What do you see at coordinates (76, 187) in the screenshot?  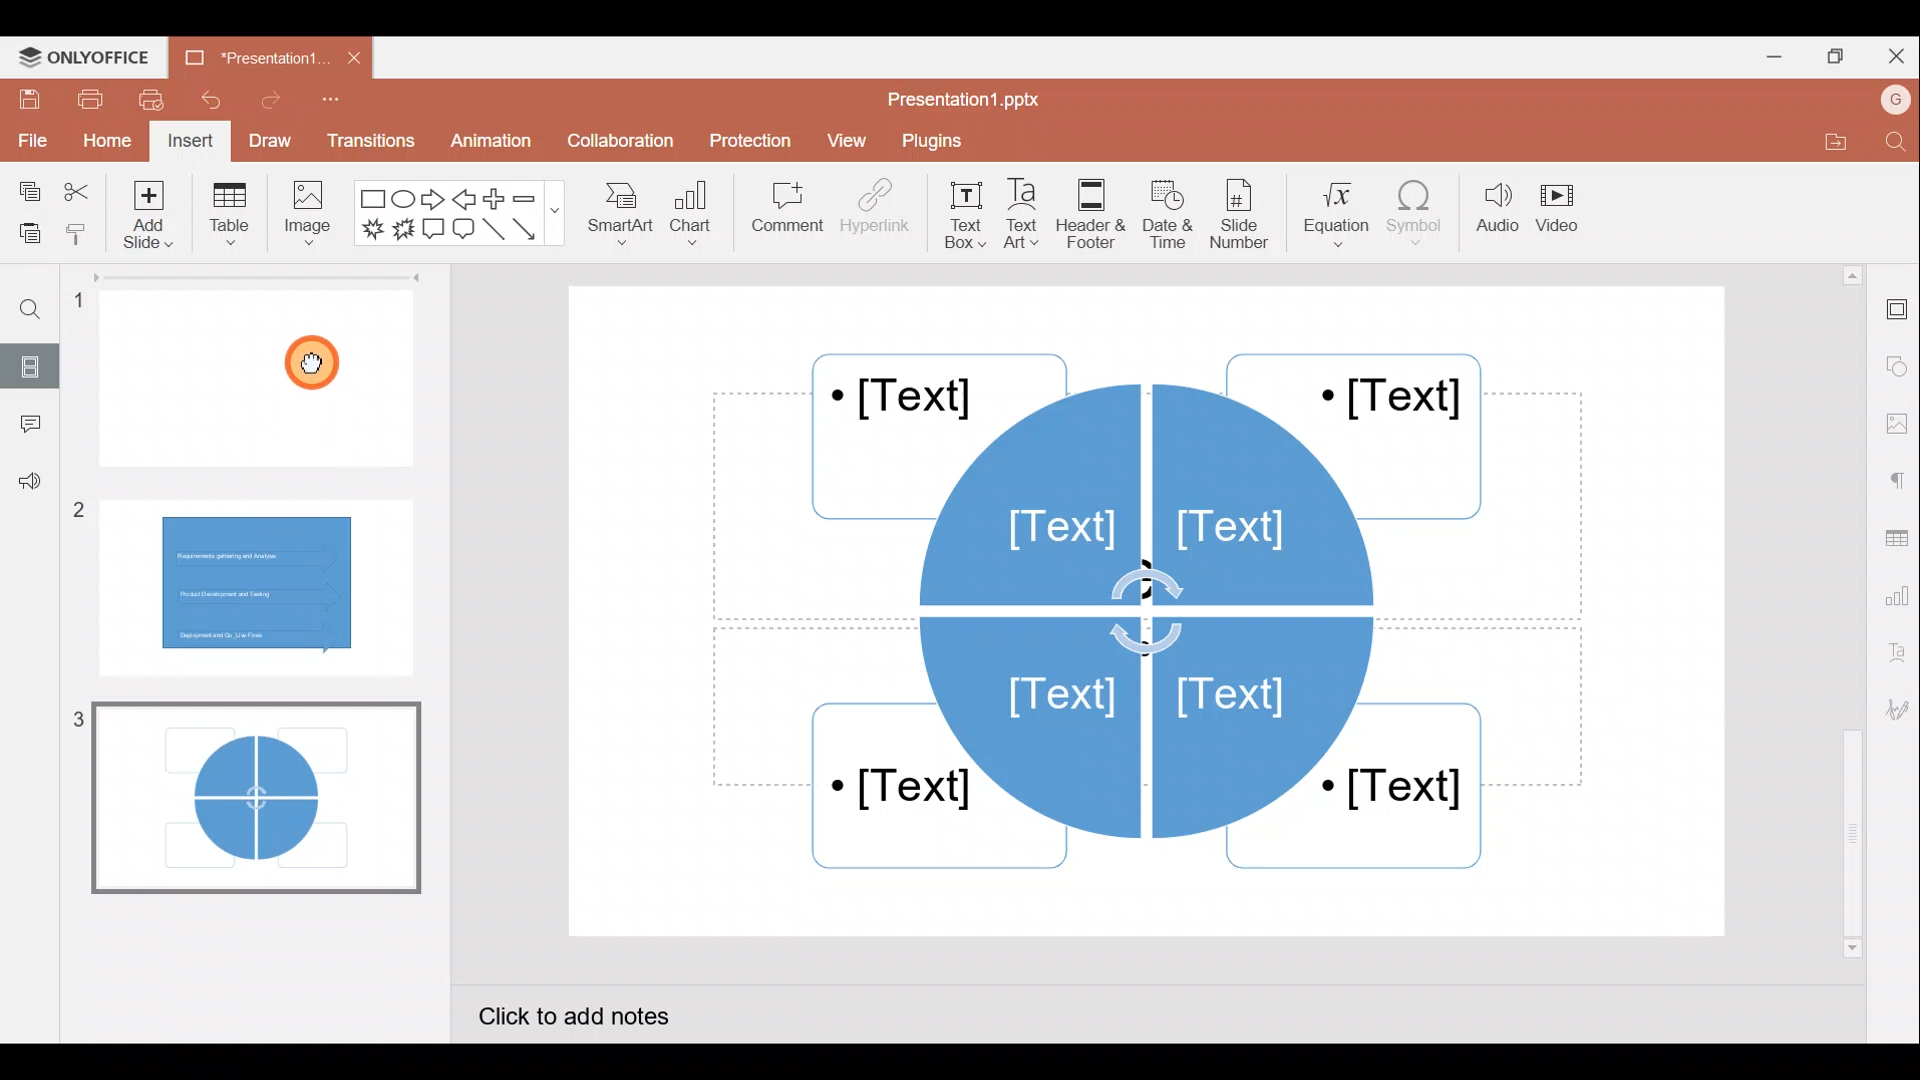 I see `Cut` at bounding box center [76, 187].